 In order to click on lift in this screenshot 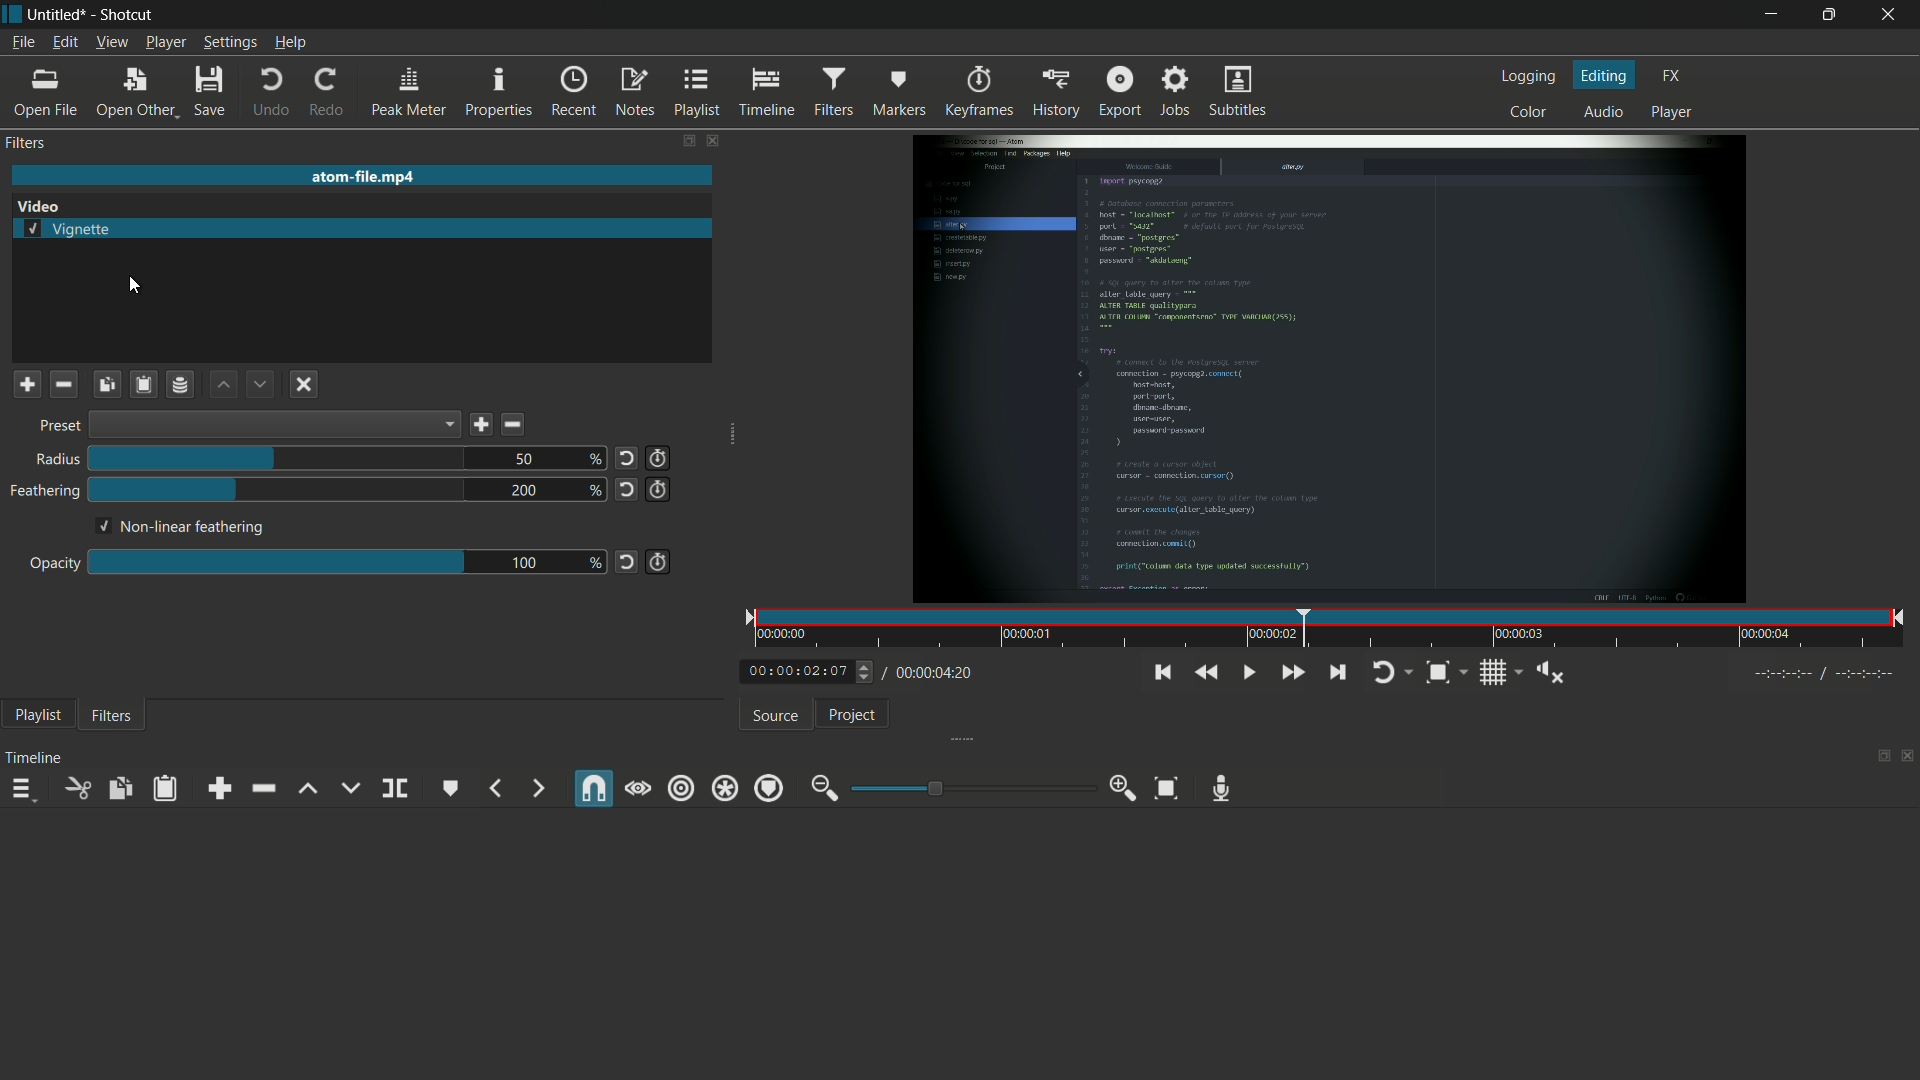, I will do `click(309, 788)`.